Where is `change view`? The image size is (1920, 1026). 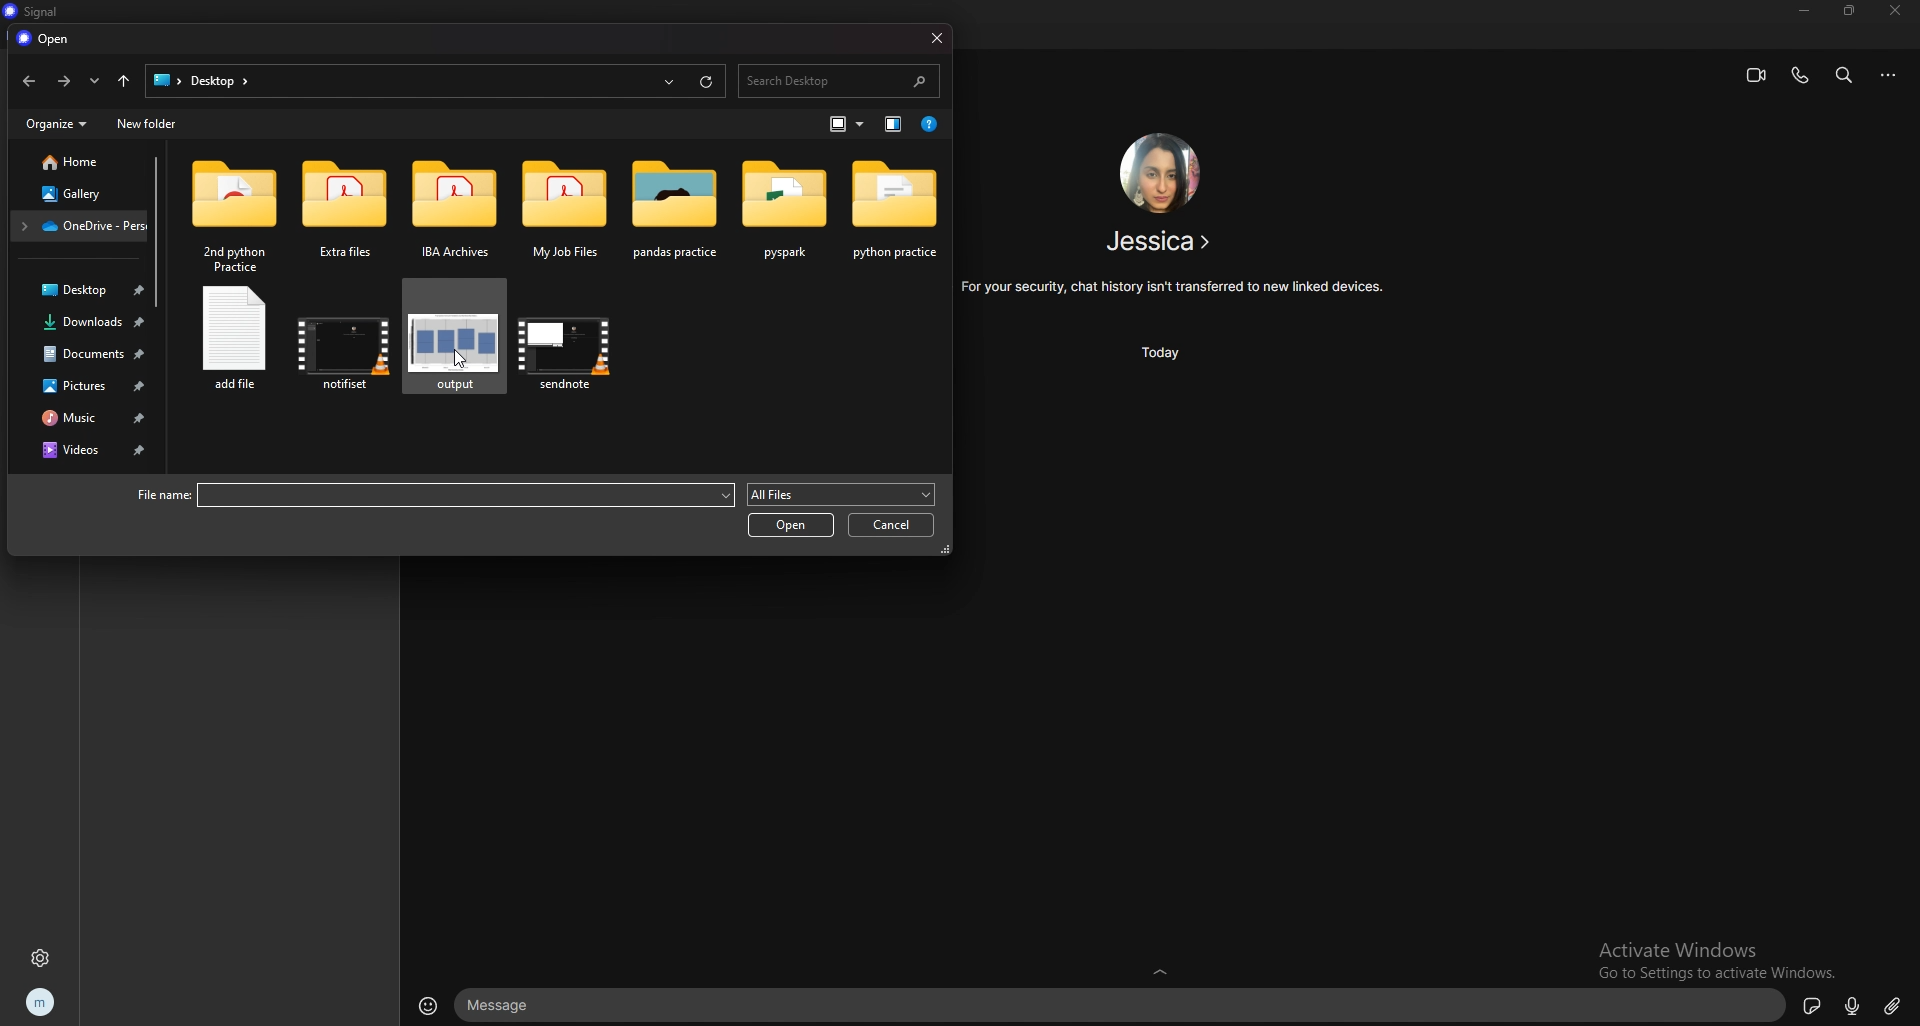
change view is located at coordinates (893, 125).